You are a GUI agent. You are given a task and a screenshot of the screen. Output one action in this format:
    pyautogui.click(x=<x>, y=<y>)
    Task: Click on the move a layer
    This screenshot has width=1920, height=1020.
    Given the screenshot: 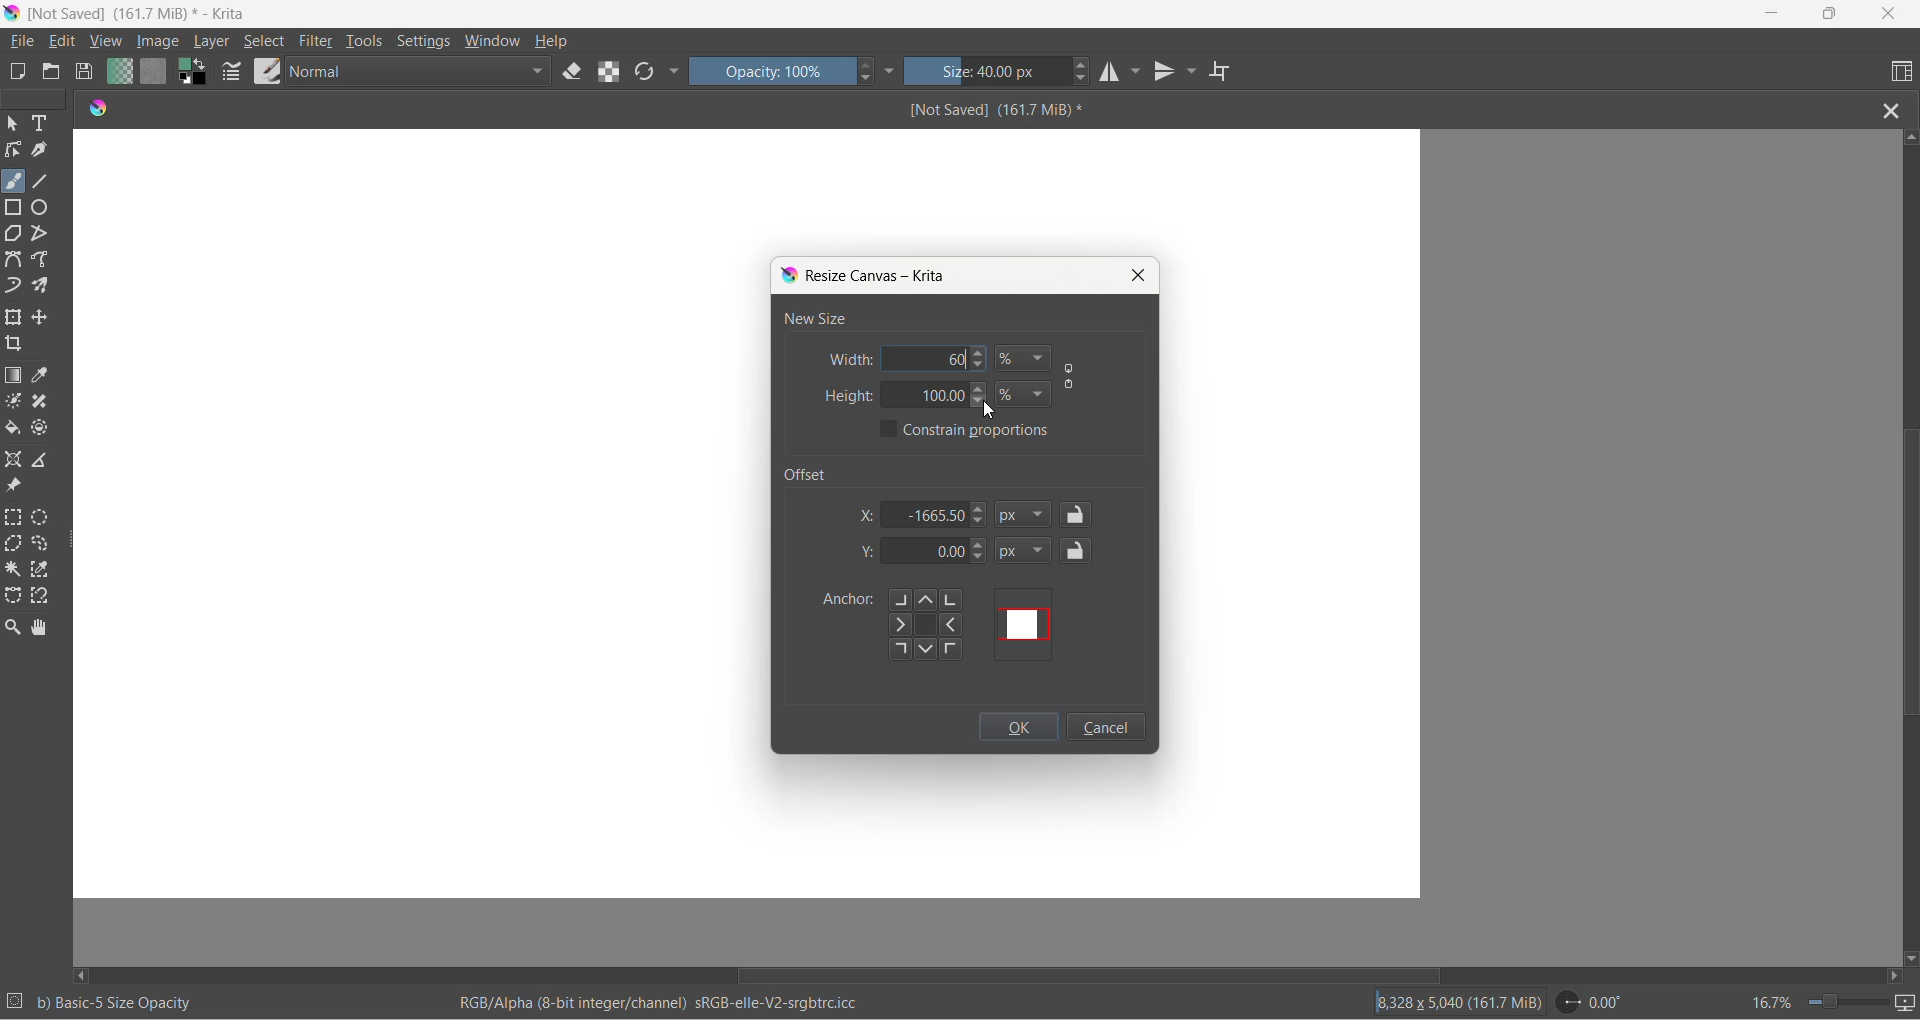 What is the action you would take?
    pyautogui.click(x=43, y=318)
    